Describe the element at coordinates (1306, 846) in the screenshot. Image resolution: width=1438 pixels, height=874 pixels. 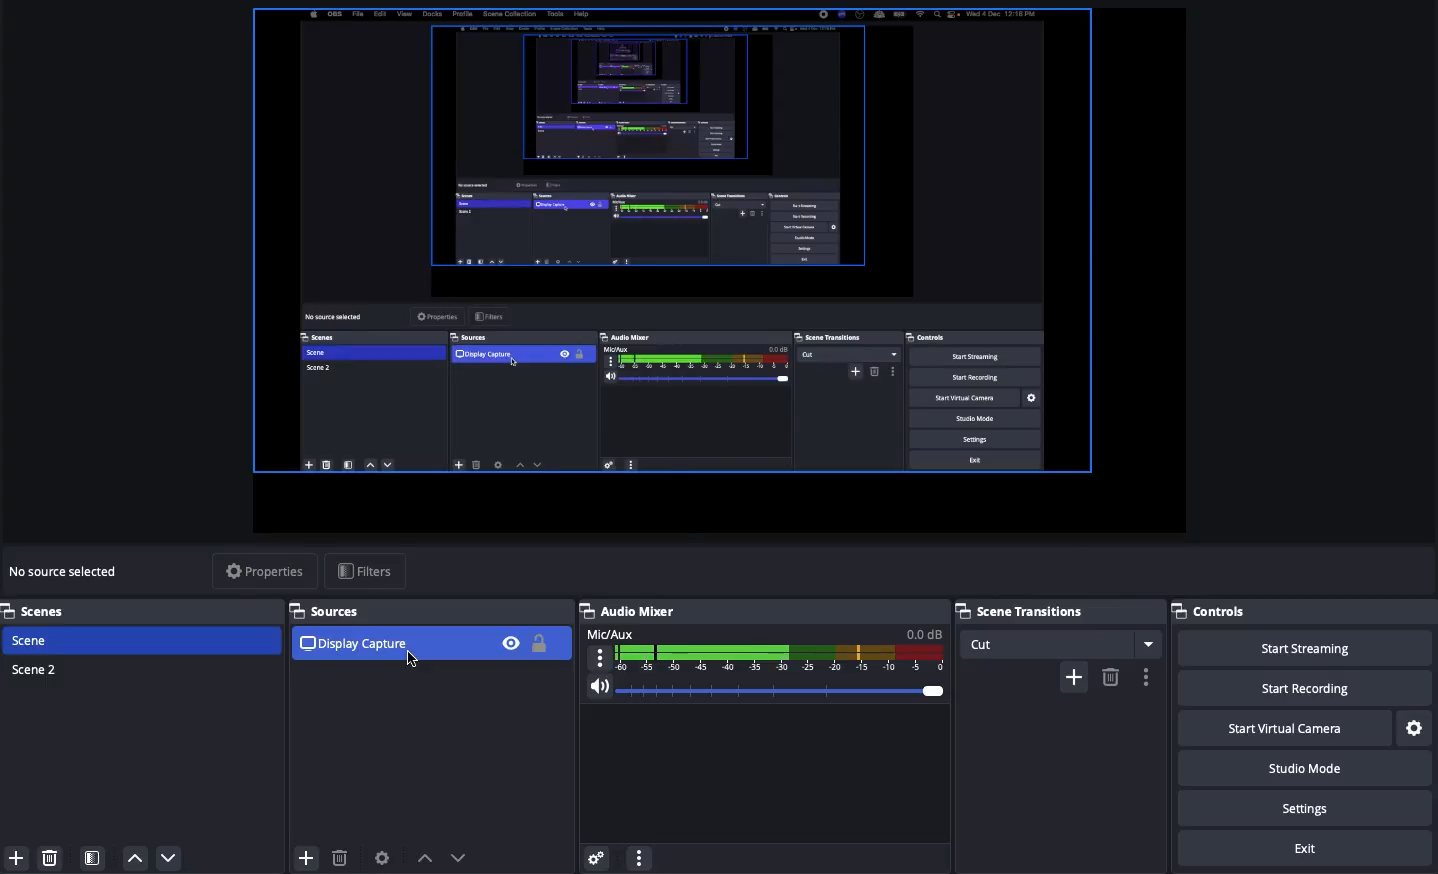
I see `Exit` at that location.